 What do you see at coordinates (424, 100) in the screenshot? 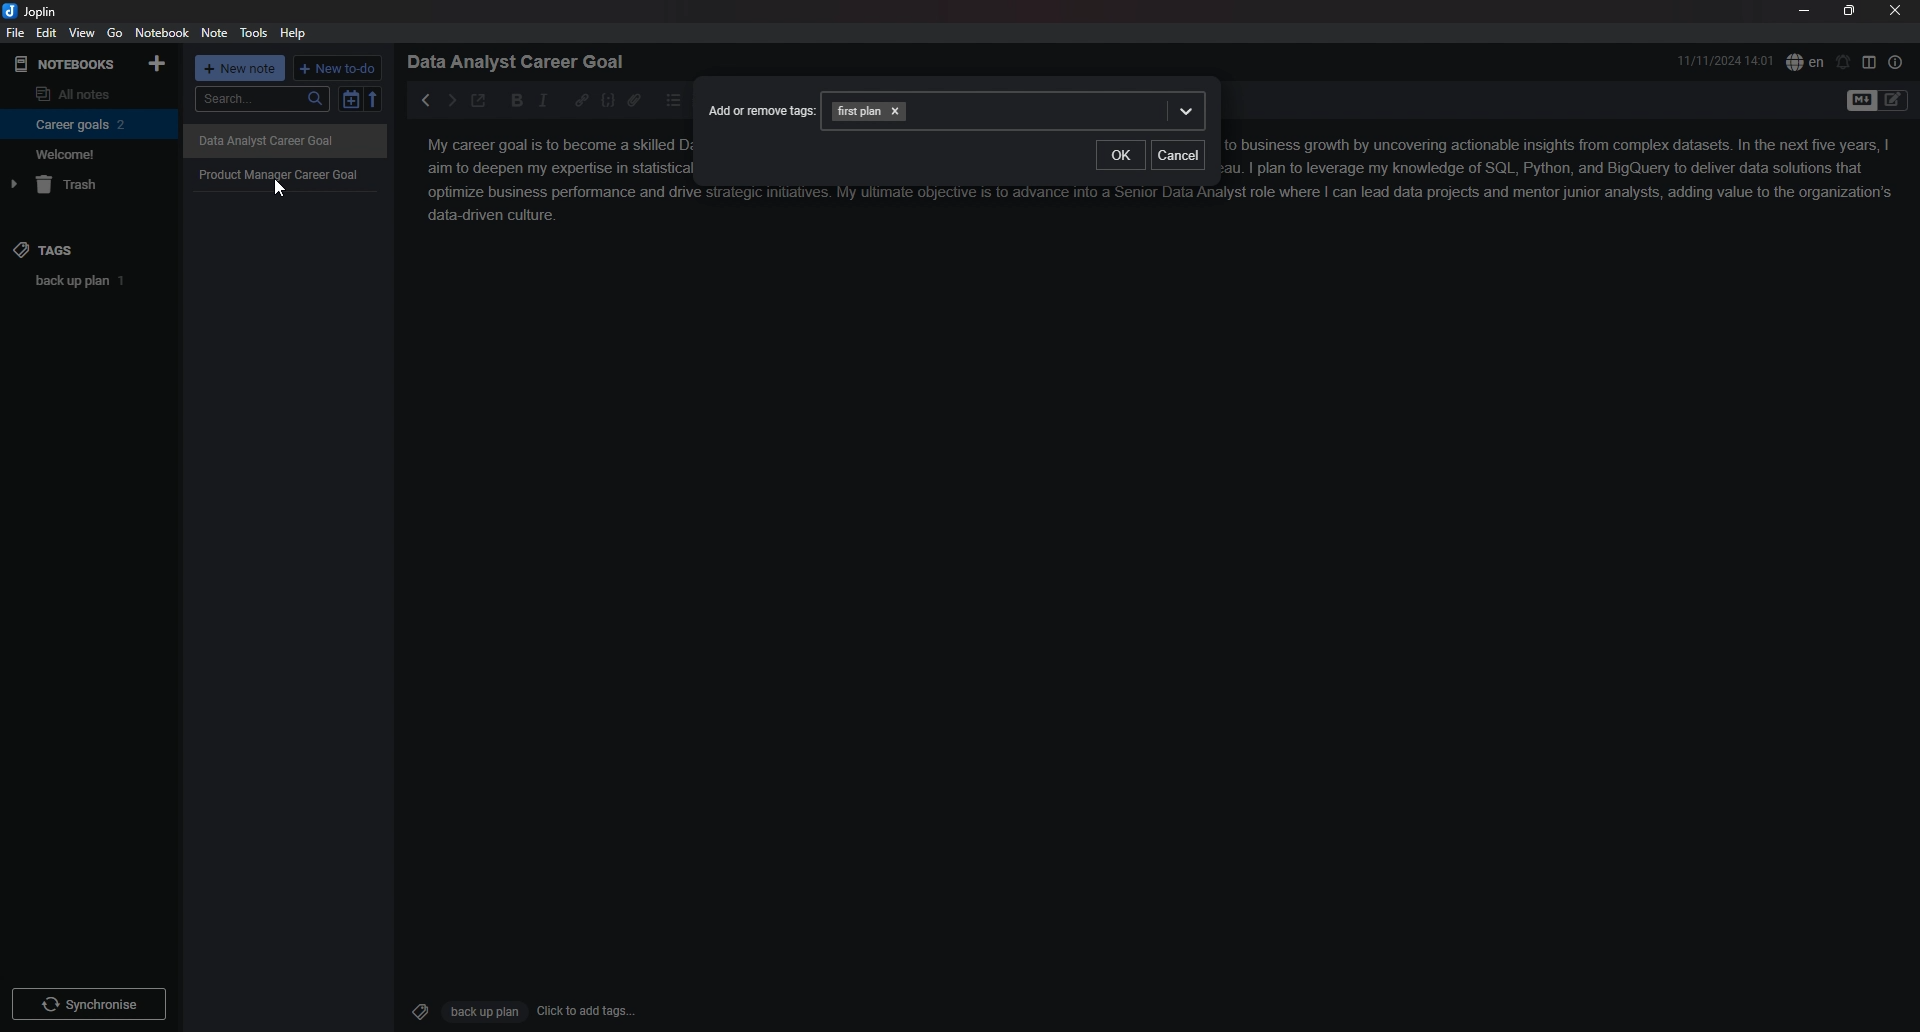
I see `previous` at bounding box center [424, 100].